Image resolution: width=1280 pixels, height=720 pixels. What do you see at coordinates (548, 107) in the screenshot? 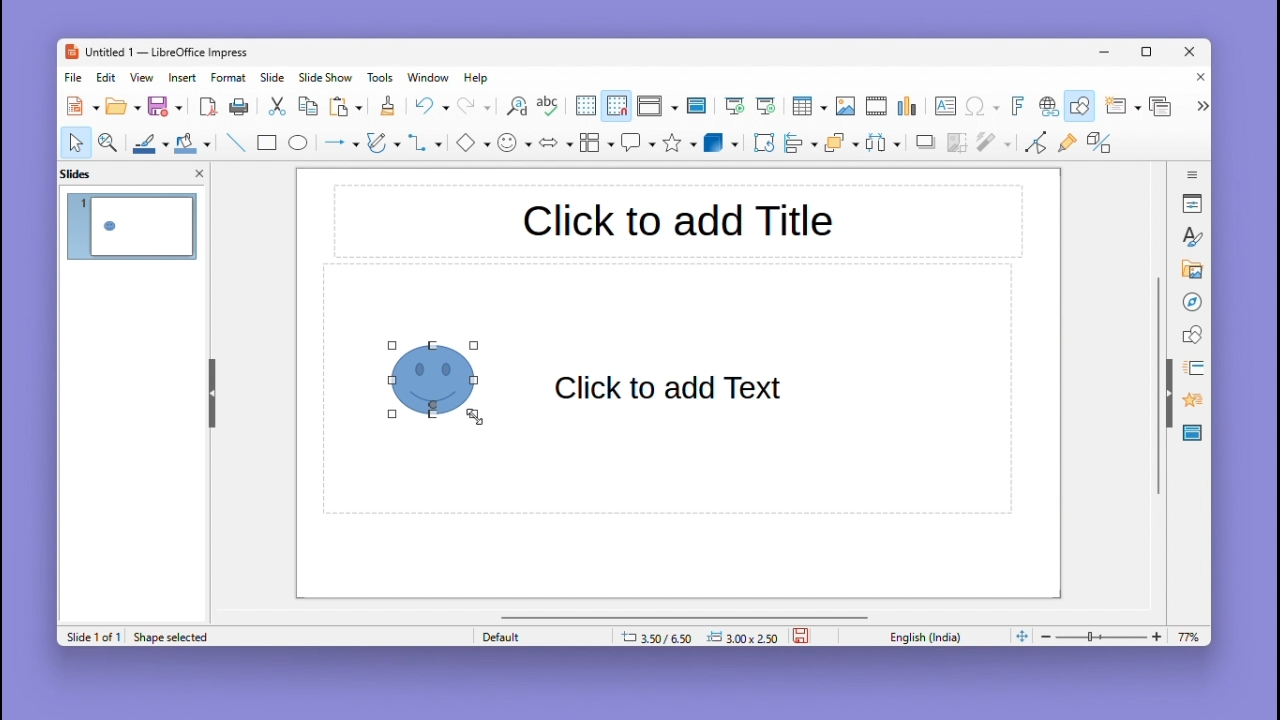
I see `spelling` at bounding box center [548, 107].